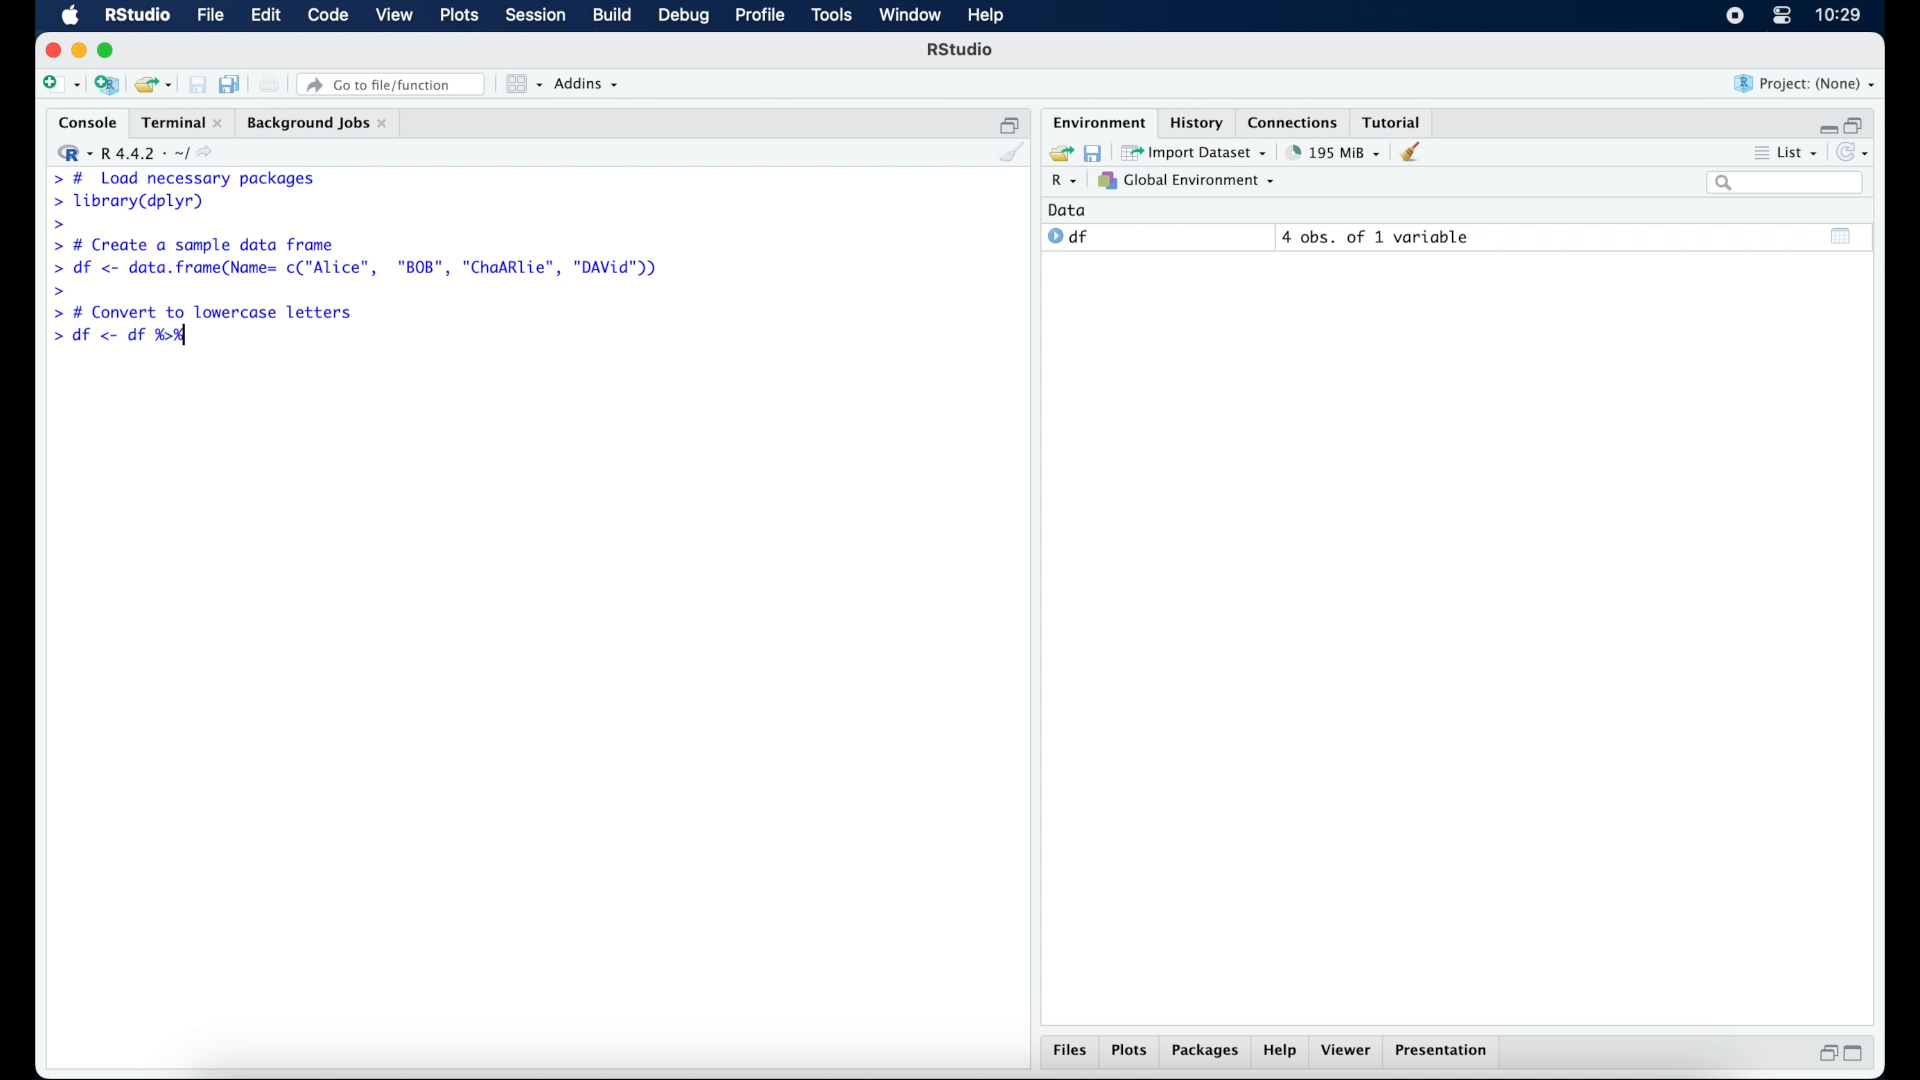 This screenshot has width=1920, height=1080. What do you see at coordinates (107, 86) in the screenshot?
I see `create new project` at bounding box center [107, 86].